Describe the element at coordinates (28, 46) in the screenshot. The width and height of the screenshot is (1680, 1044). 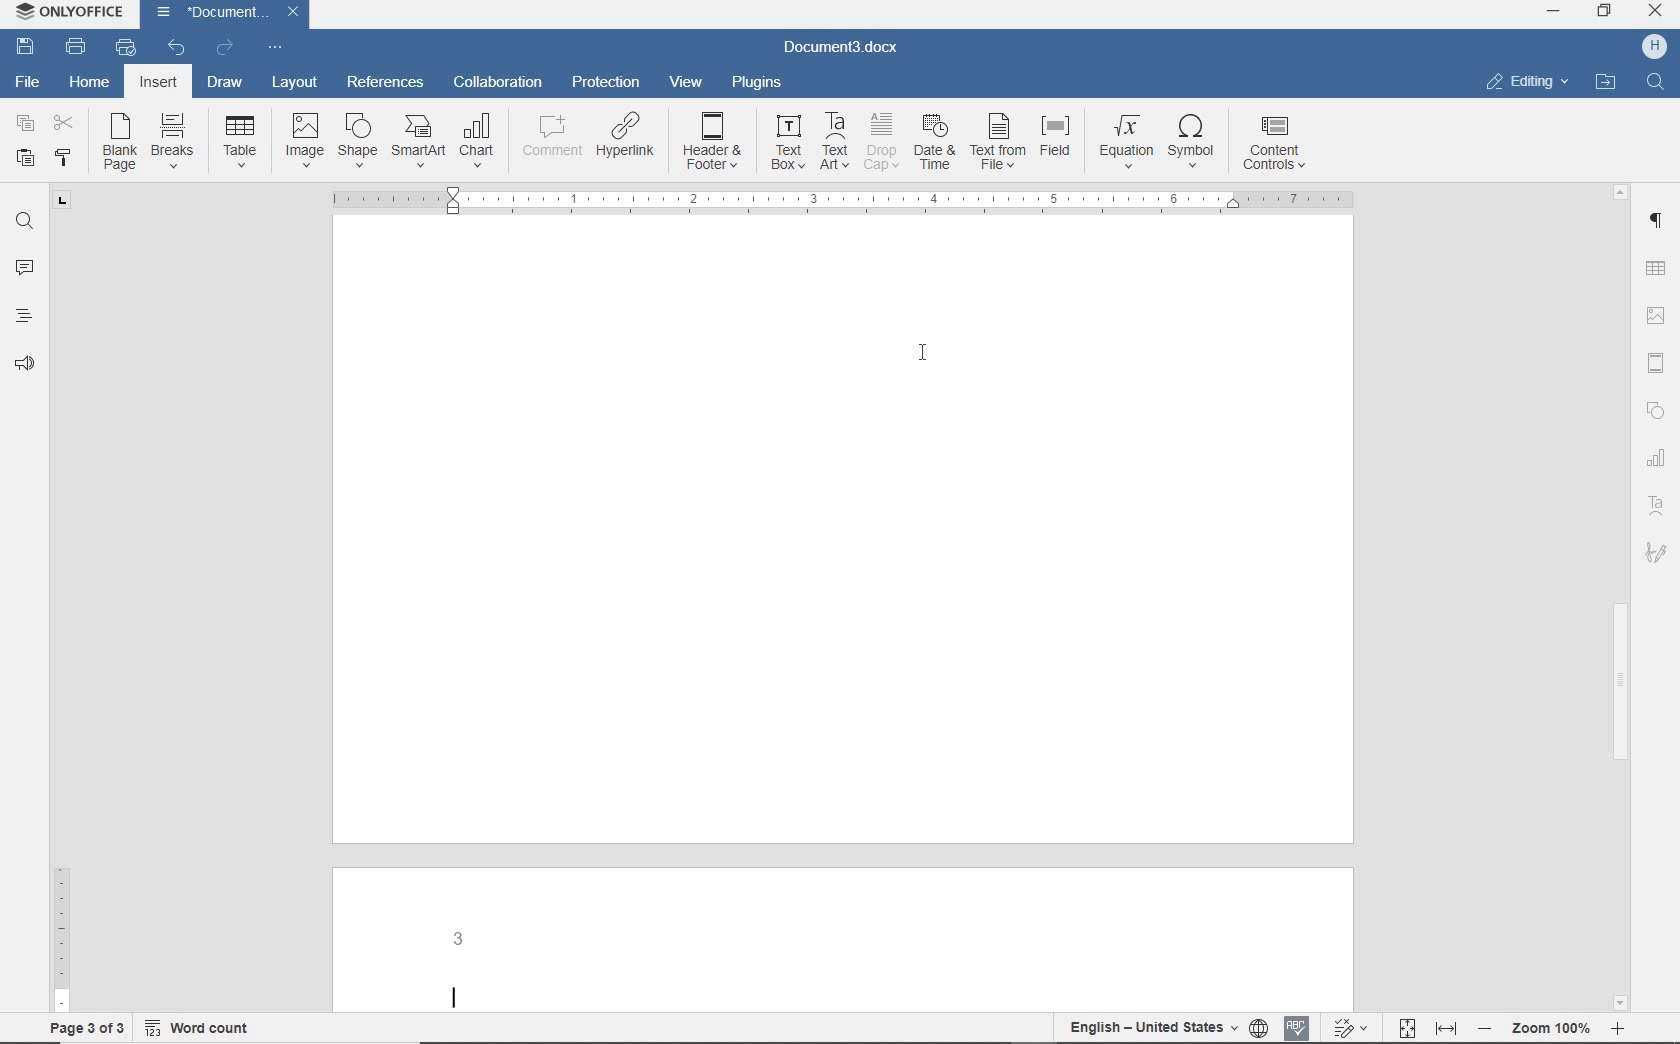
I see `SAVE` at that location.